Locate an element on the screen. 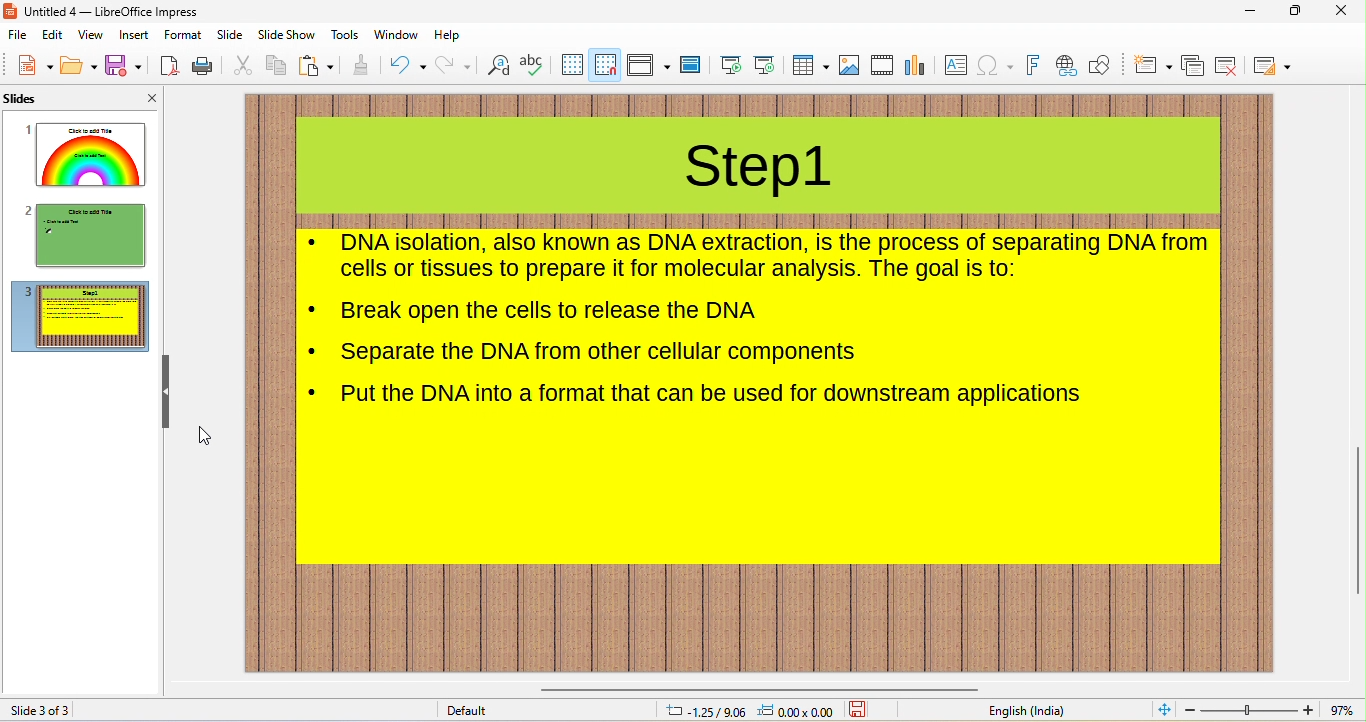  save is located at coordinates (861, 710).